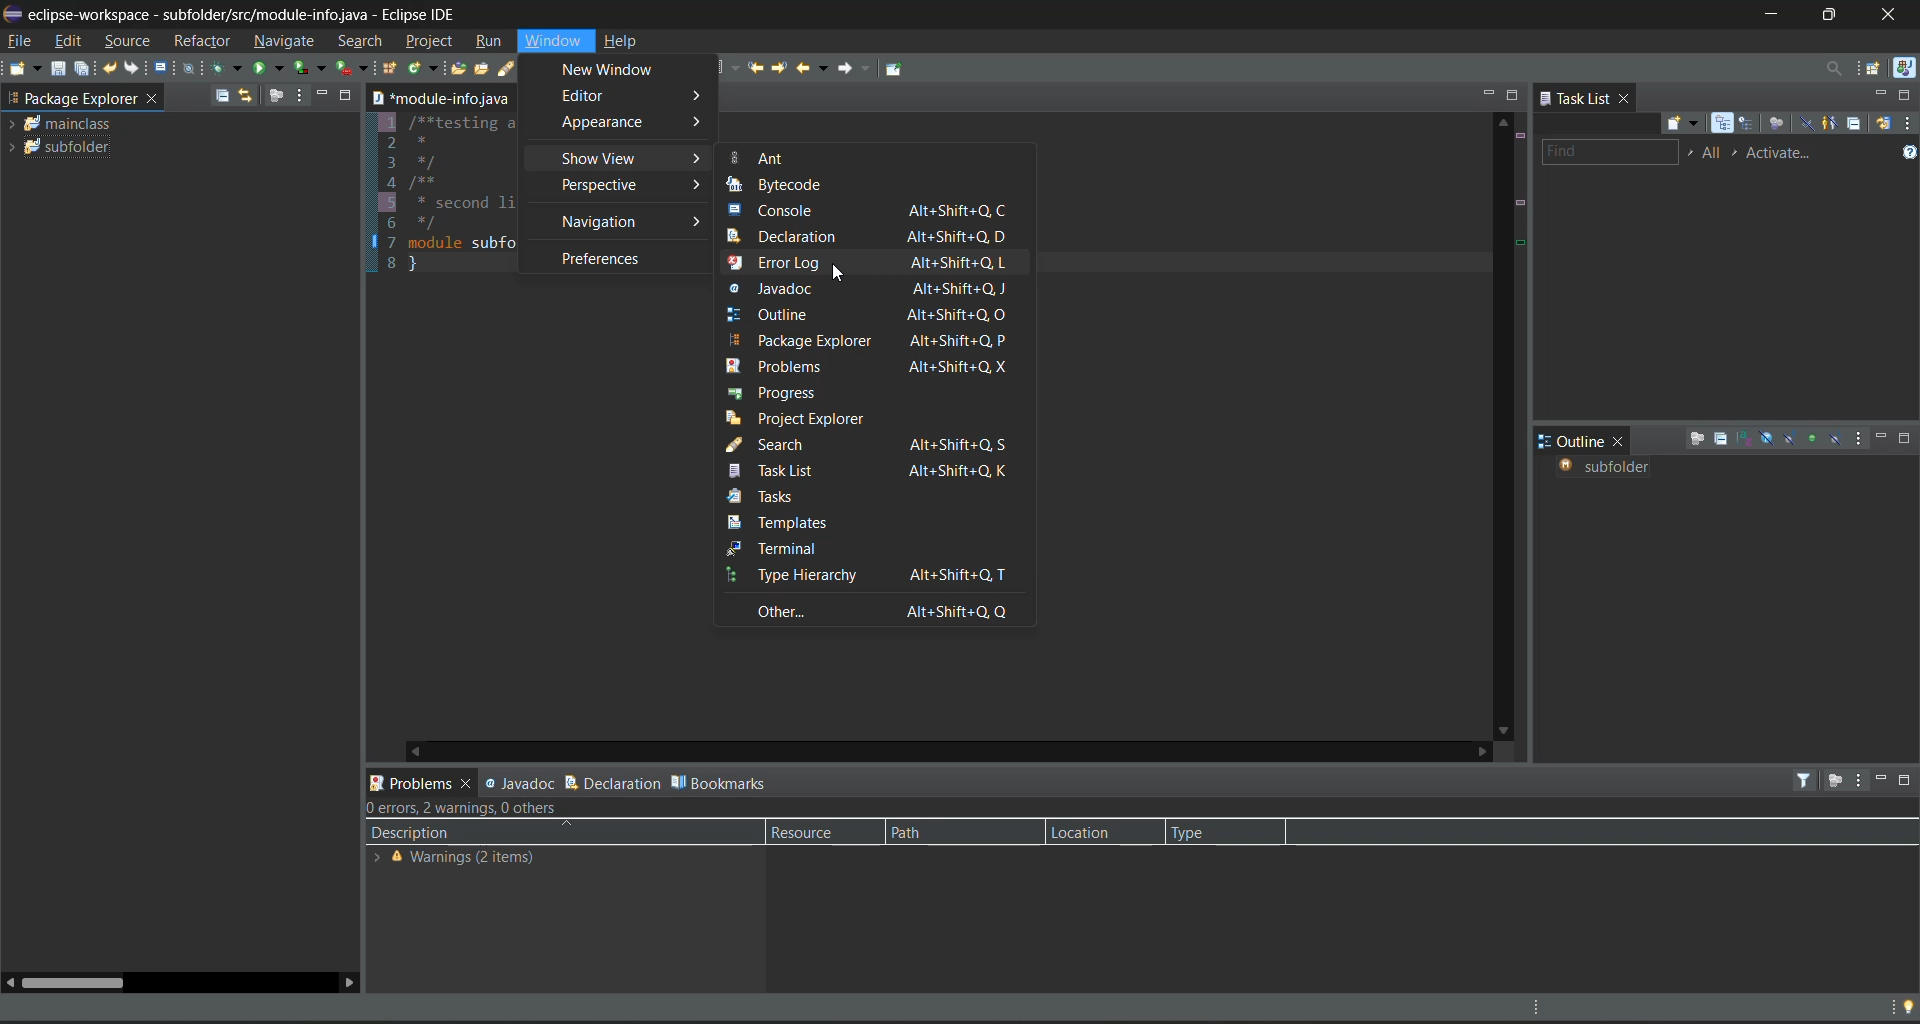 This screenshot has width=1920, height=1024. I want to click on refractor, so click(202, 40).